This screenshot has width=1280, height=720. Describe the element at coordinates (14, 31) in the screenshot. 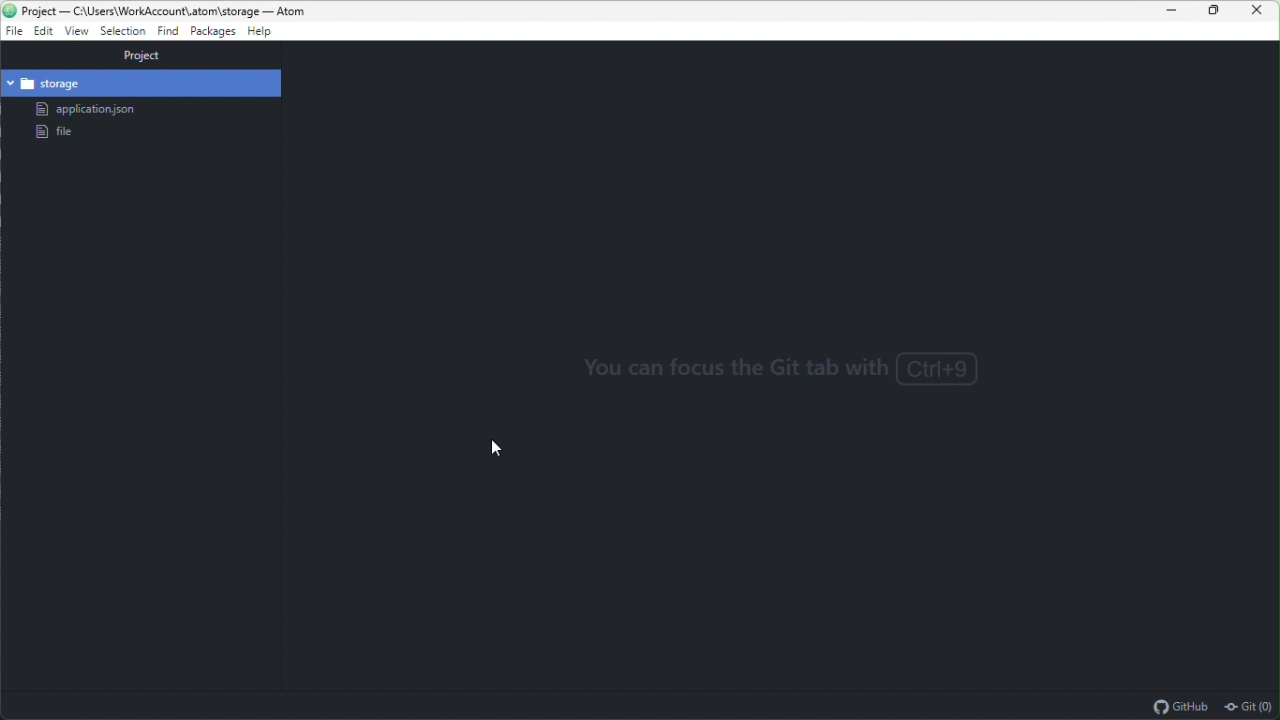

I see `file` at that location.